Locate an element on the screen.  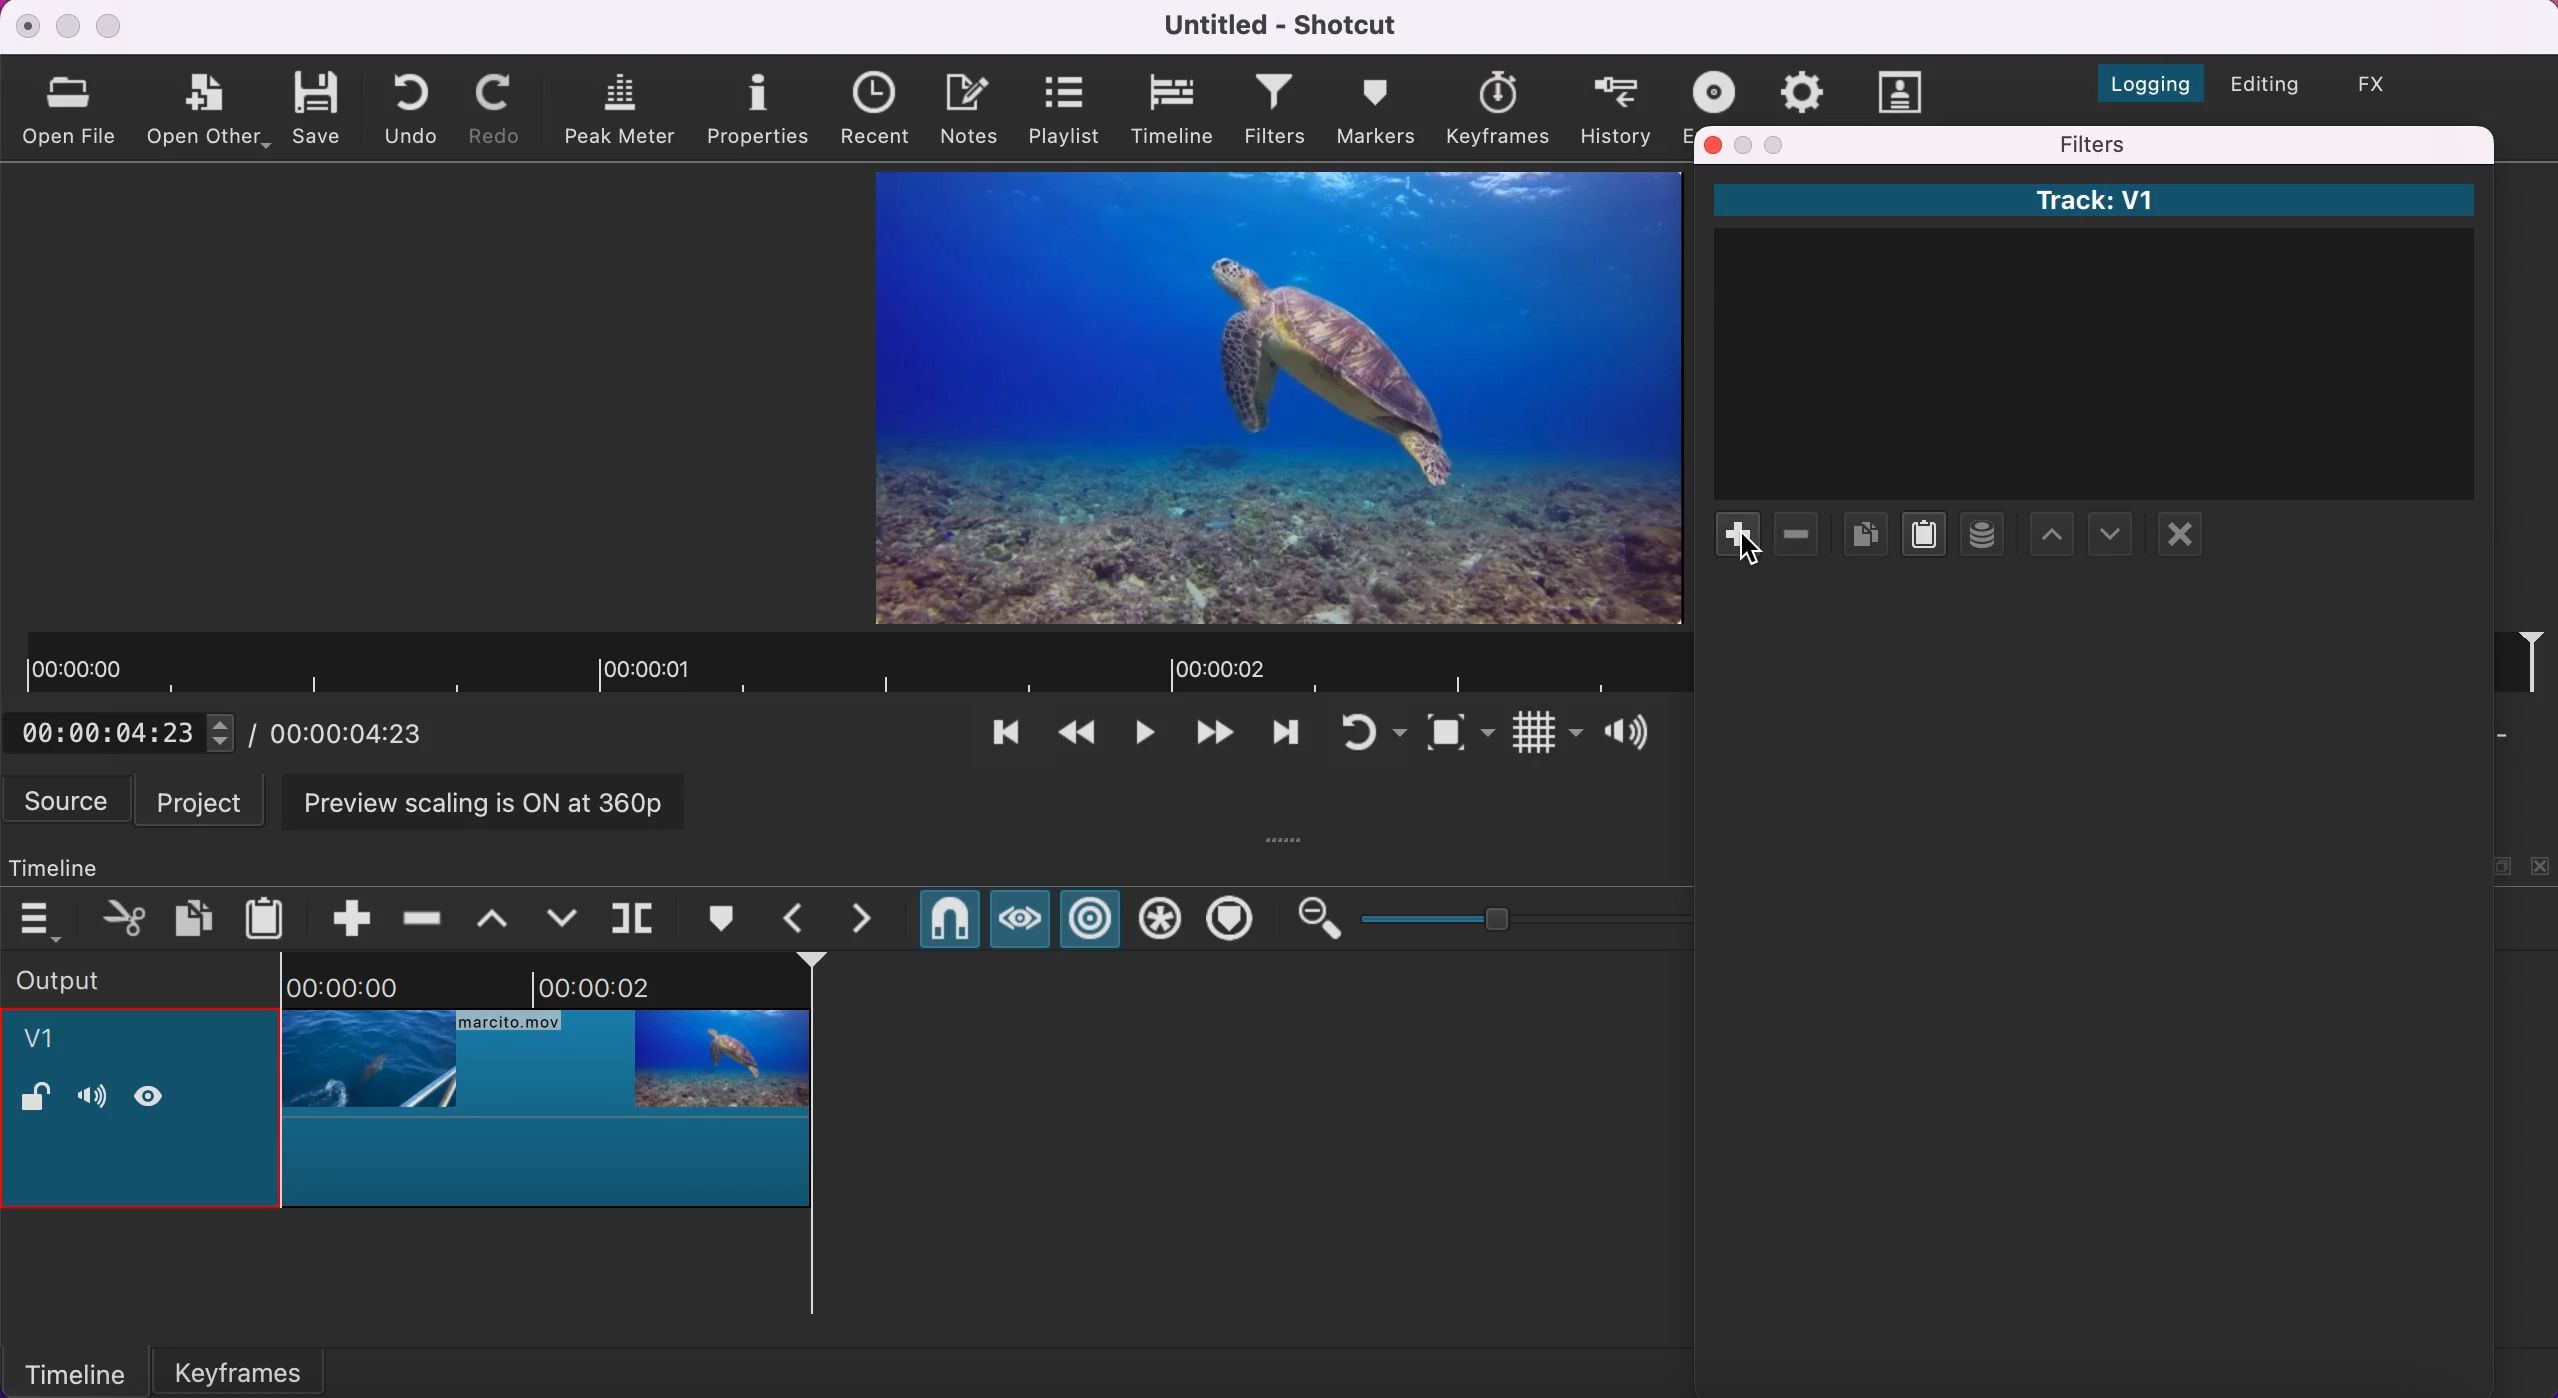
project is located at coordinates (205, 800).